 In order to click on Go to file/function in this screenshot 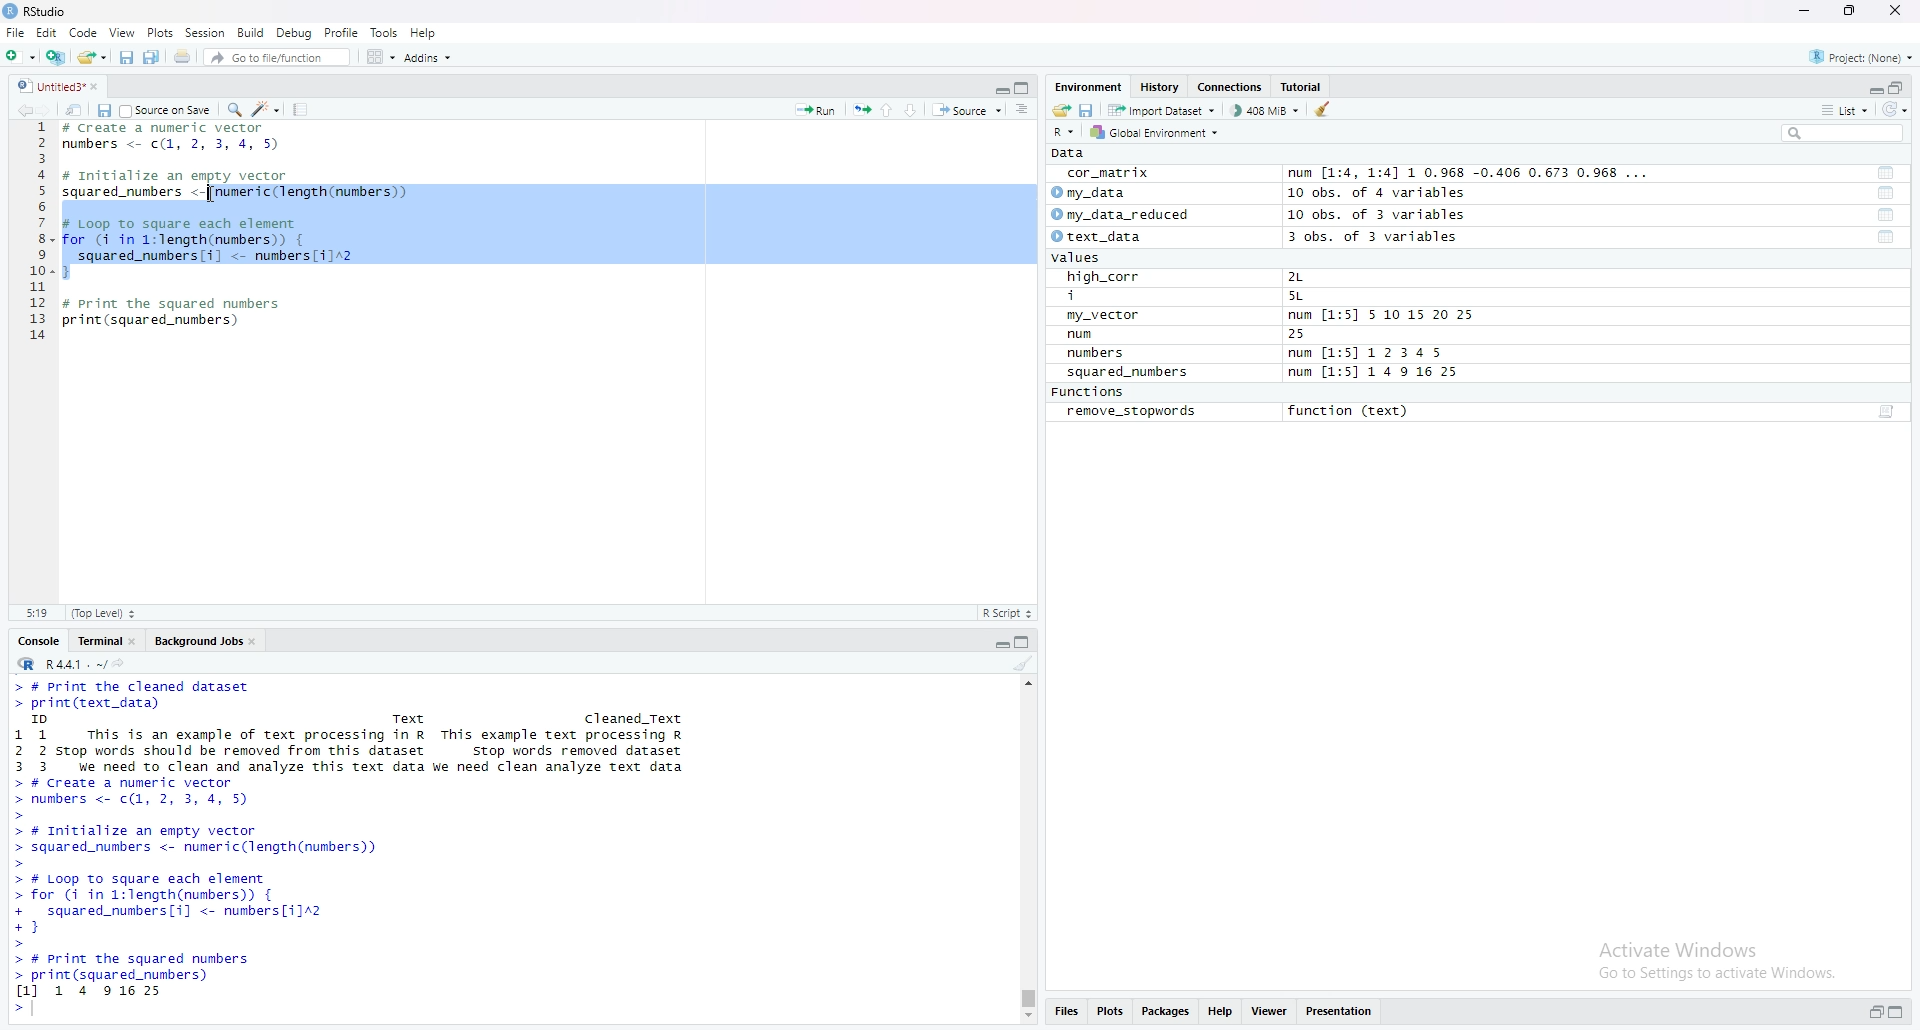, I will do `click(275, 55)`.